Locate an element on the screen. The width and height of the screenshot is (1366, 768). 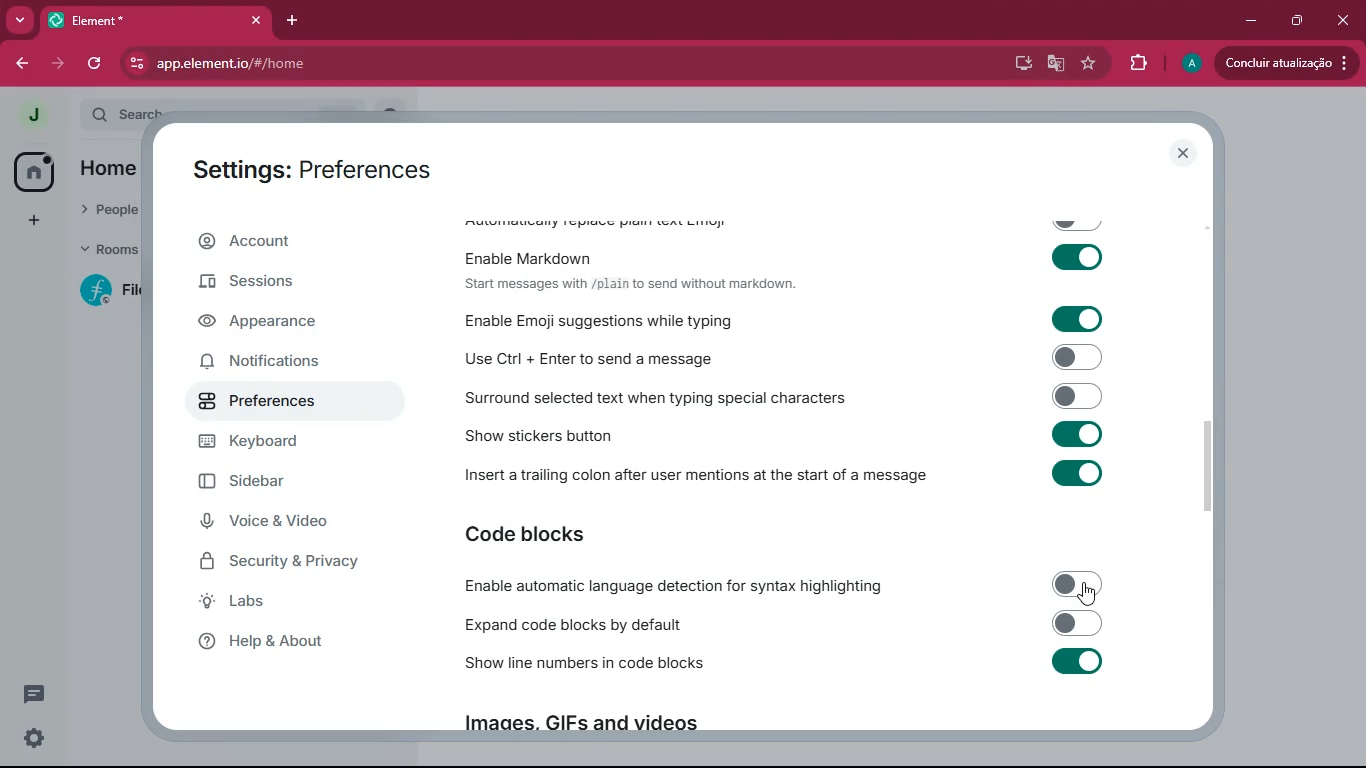
add is located at coordinates (34, 221).